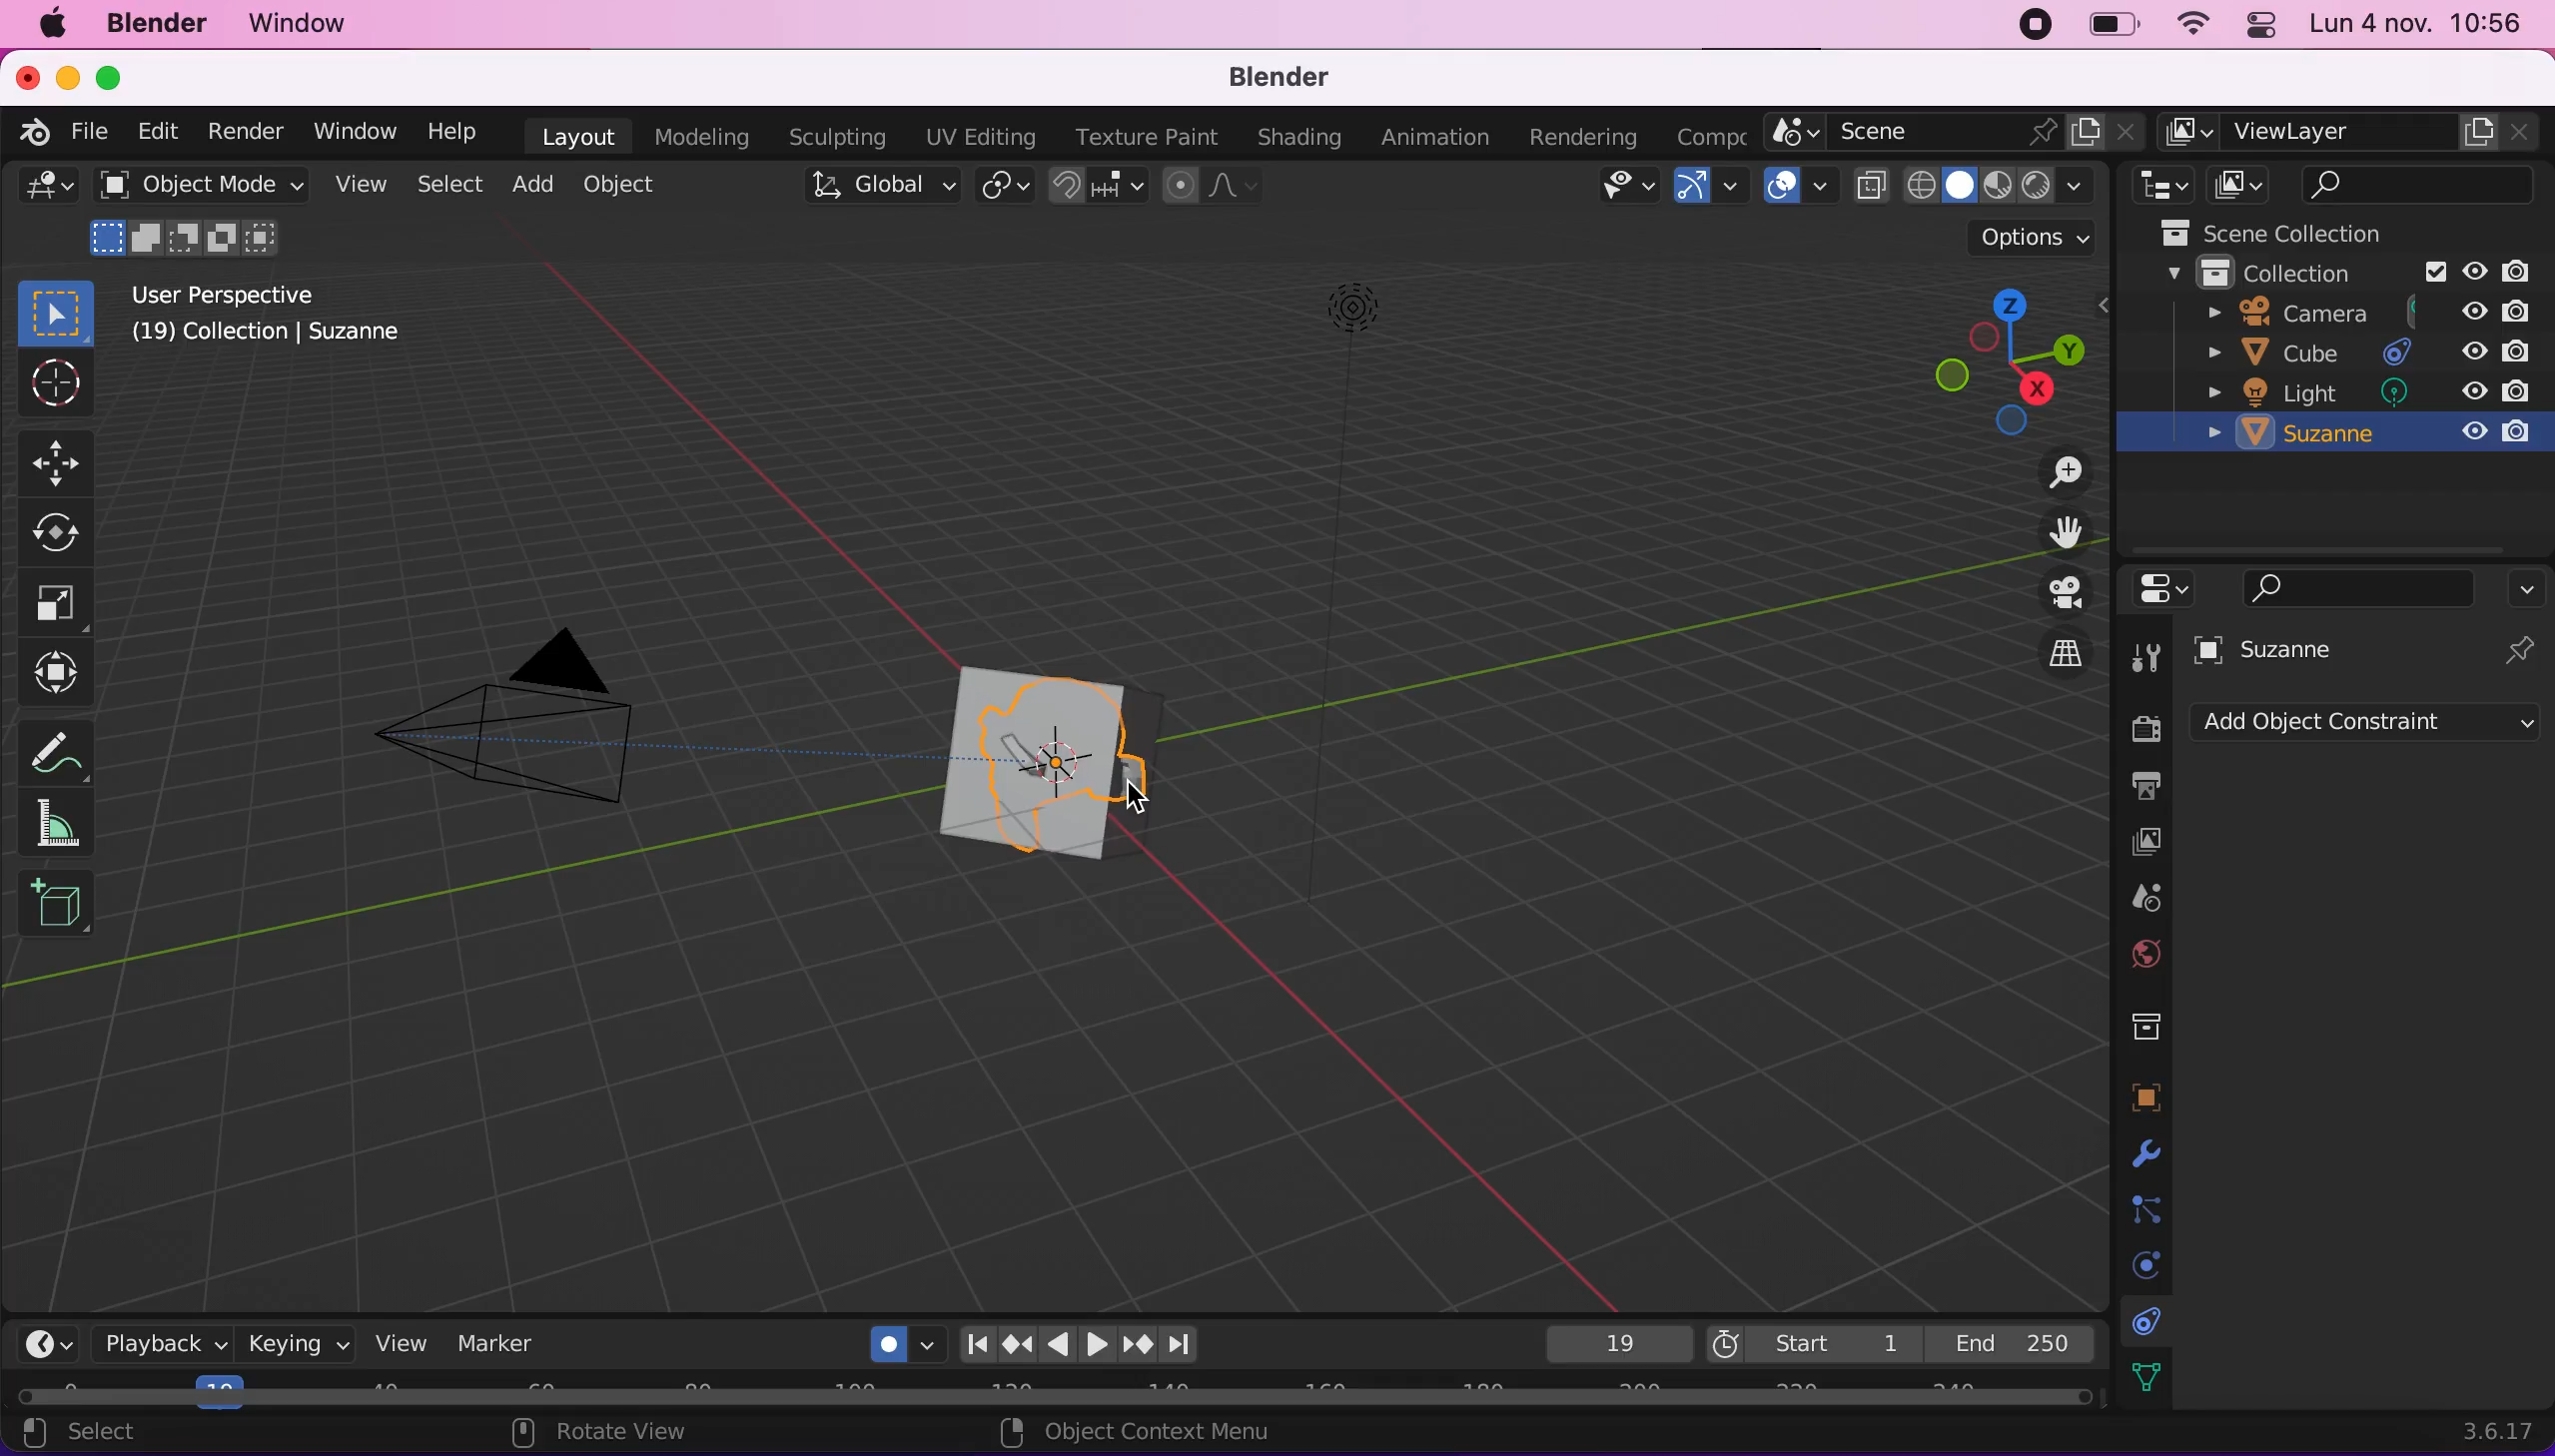 The image size is (2555, 1456). Describe the element at coordinates (1613, 1344) in the screenshot. I see `current frame` at that location.